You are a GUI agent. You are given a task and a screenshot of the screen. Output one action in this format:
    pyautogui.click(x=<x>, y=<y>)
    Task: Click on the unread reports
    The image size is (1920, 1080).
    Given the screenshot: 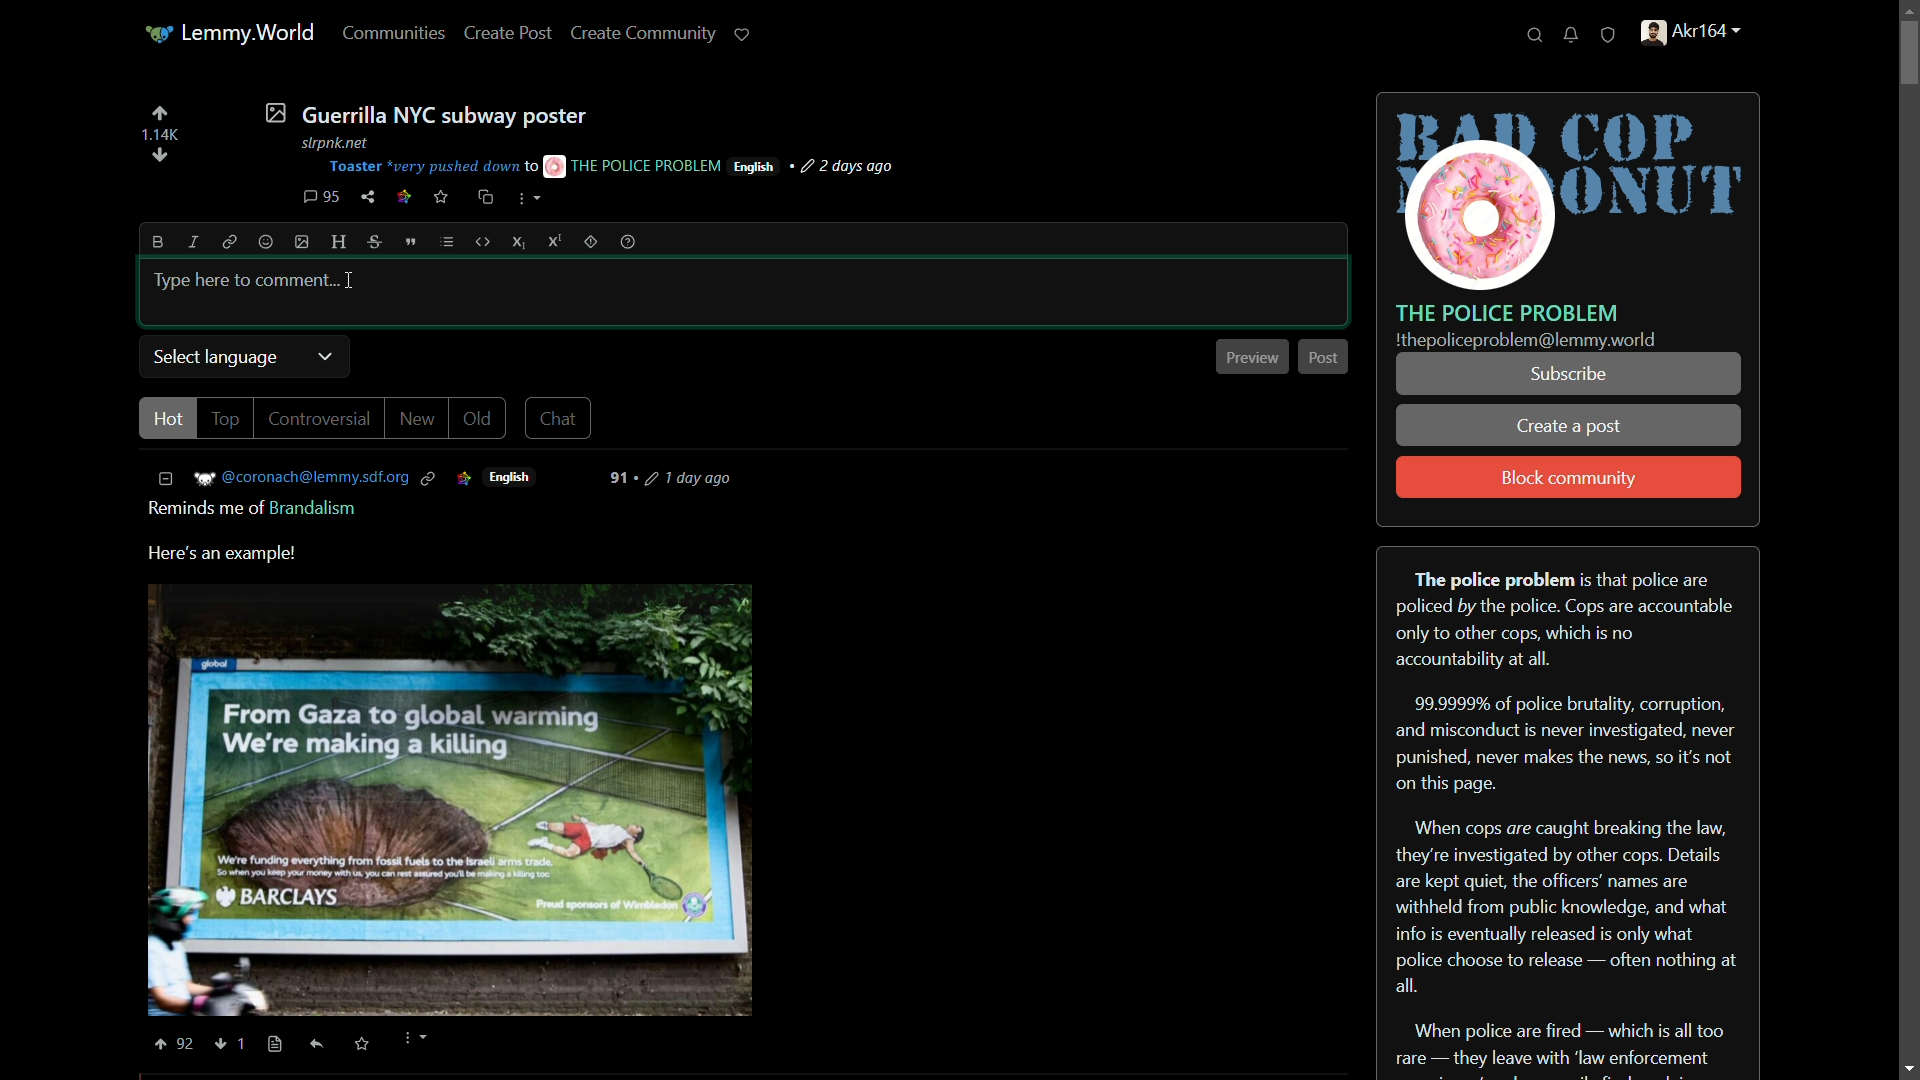 What is the action you would take?
    pyautogui.click(x=1609, y=36)
    